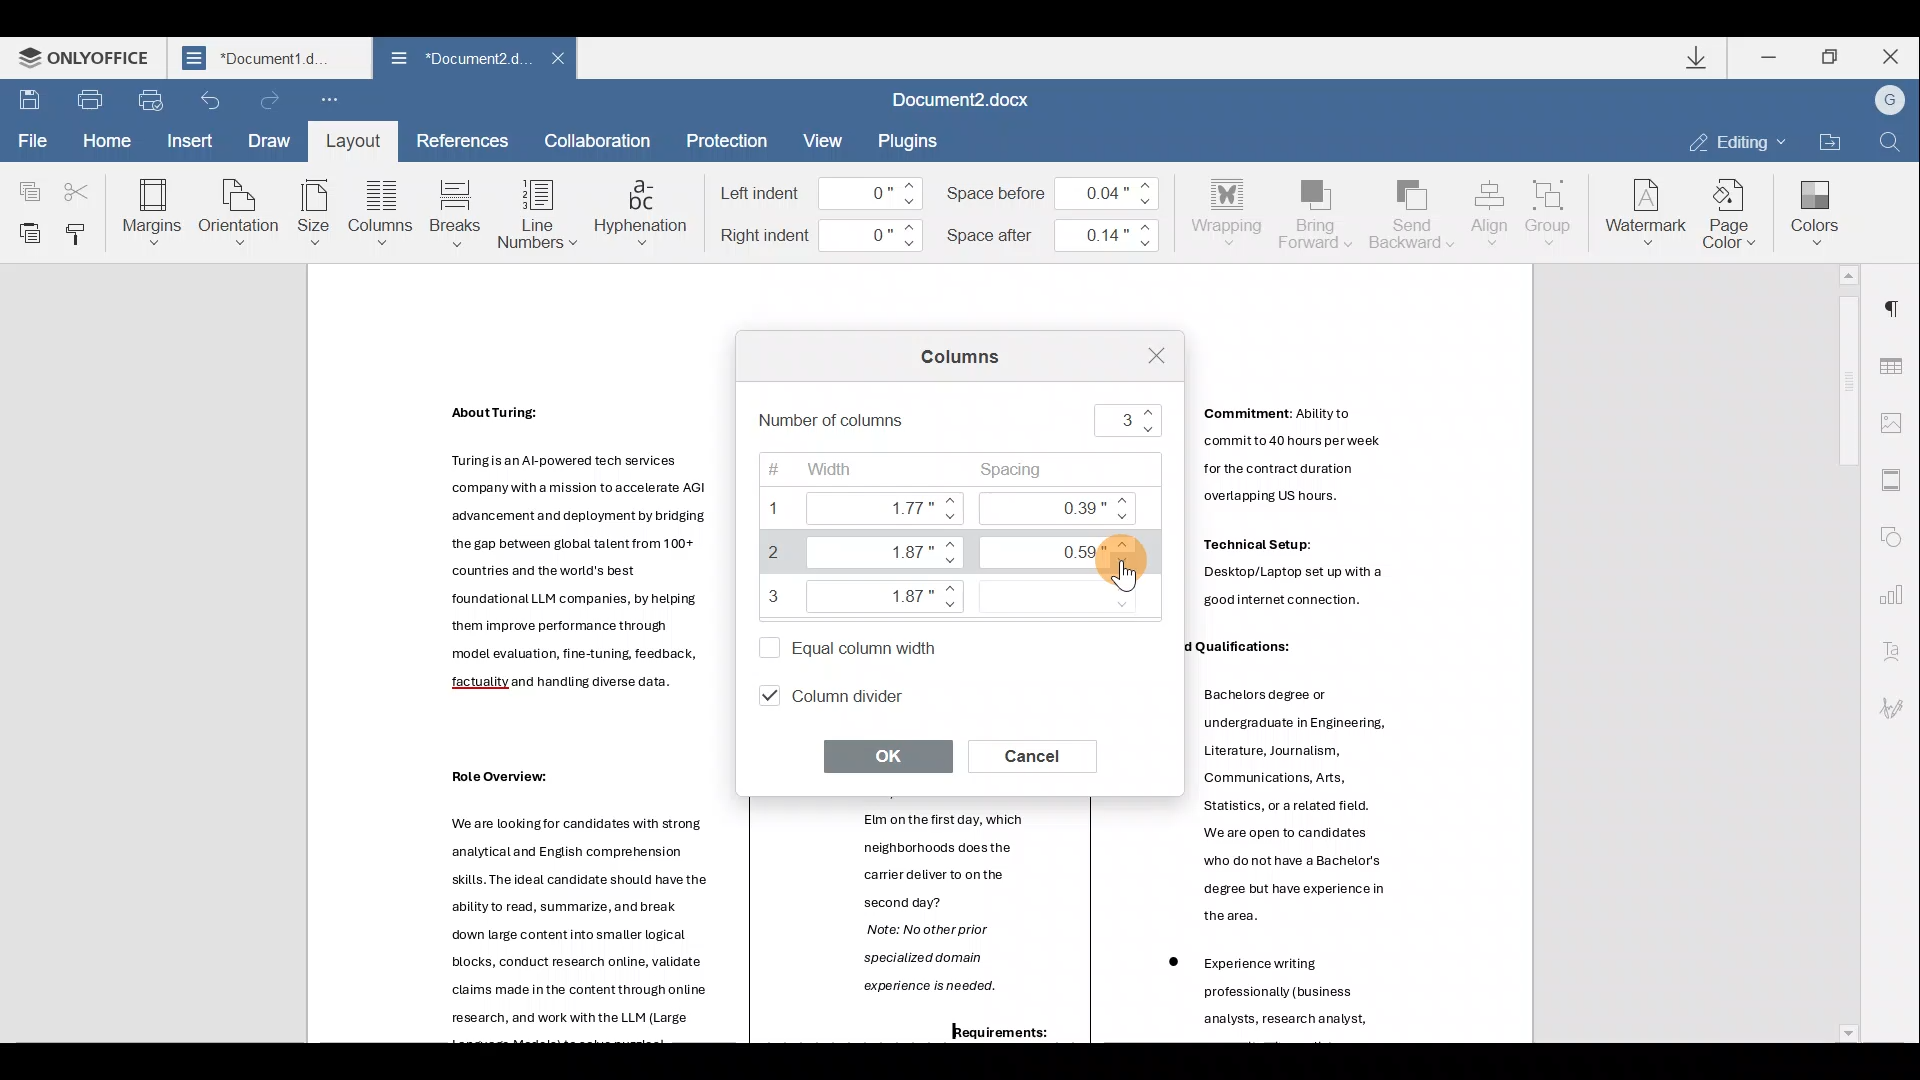 This screenshot has height=1080, width=1920. Describe the element at coordinates (1896, 485) in the screenshot. I see `Header & footer settings` at that location.